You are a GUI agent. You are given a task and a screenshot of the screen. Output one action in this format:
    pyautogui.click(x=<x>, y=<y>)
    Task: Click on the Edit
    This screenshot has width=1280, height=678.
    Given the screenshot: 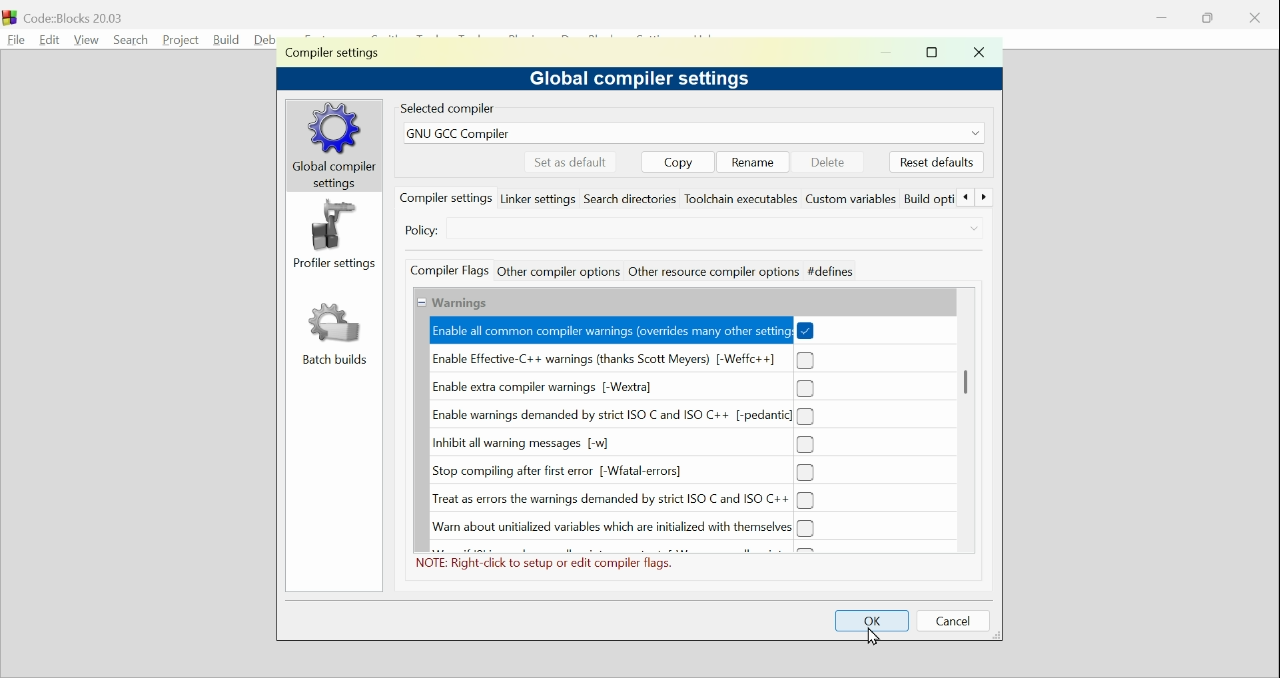 What is the action you would take?
    pyautogui.click(x=46, y=38)
    